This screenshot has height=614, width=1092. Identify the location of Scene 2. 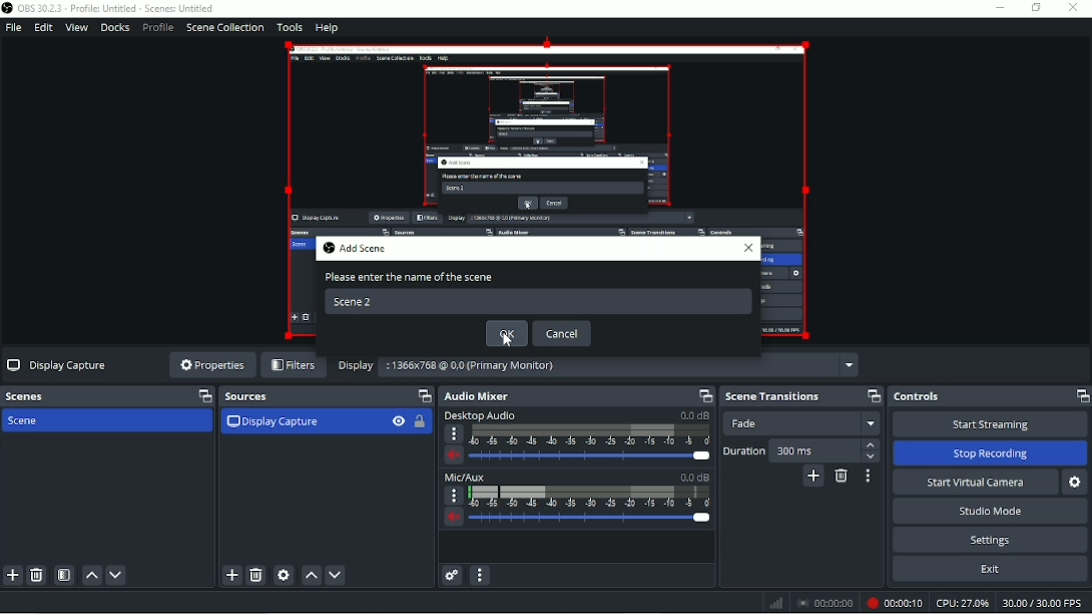
(354, 301).